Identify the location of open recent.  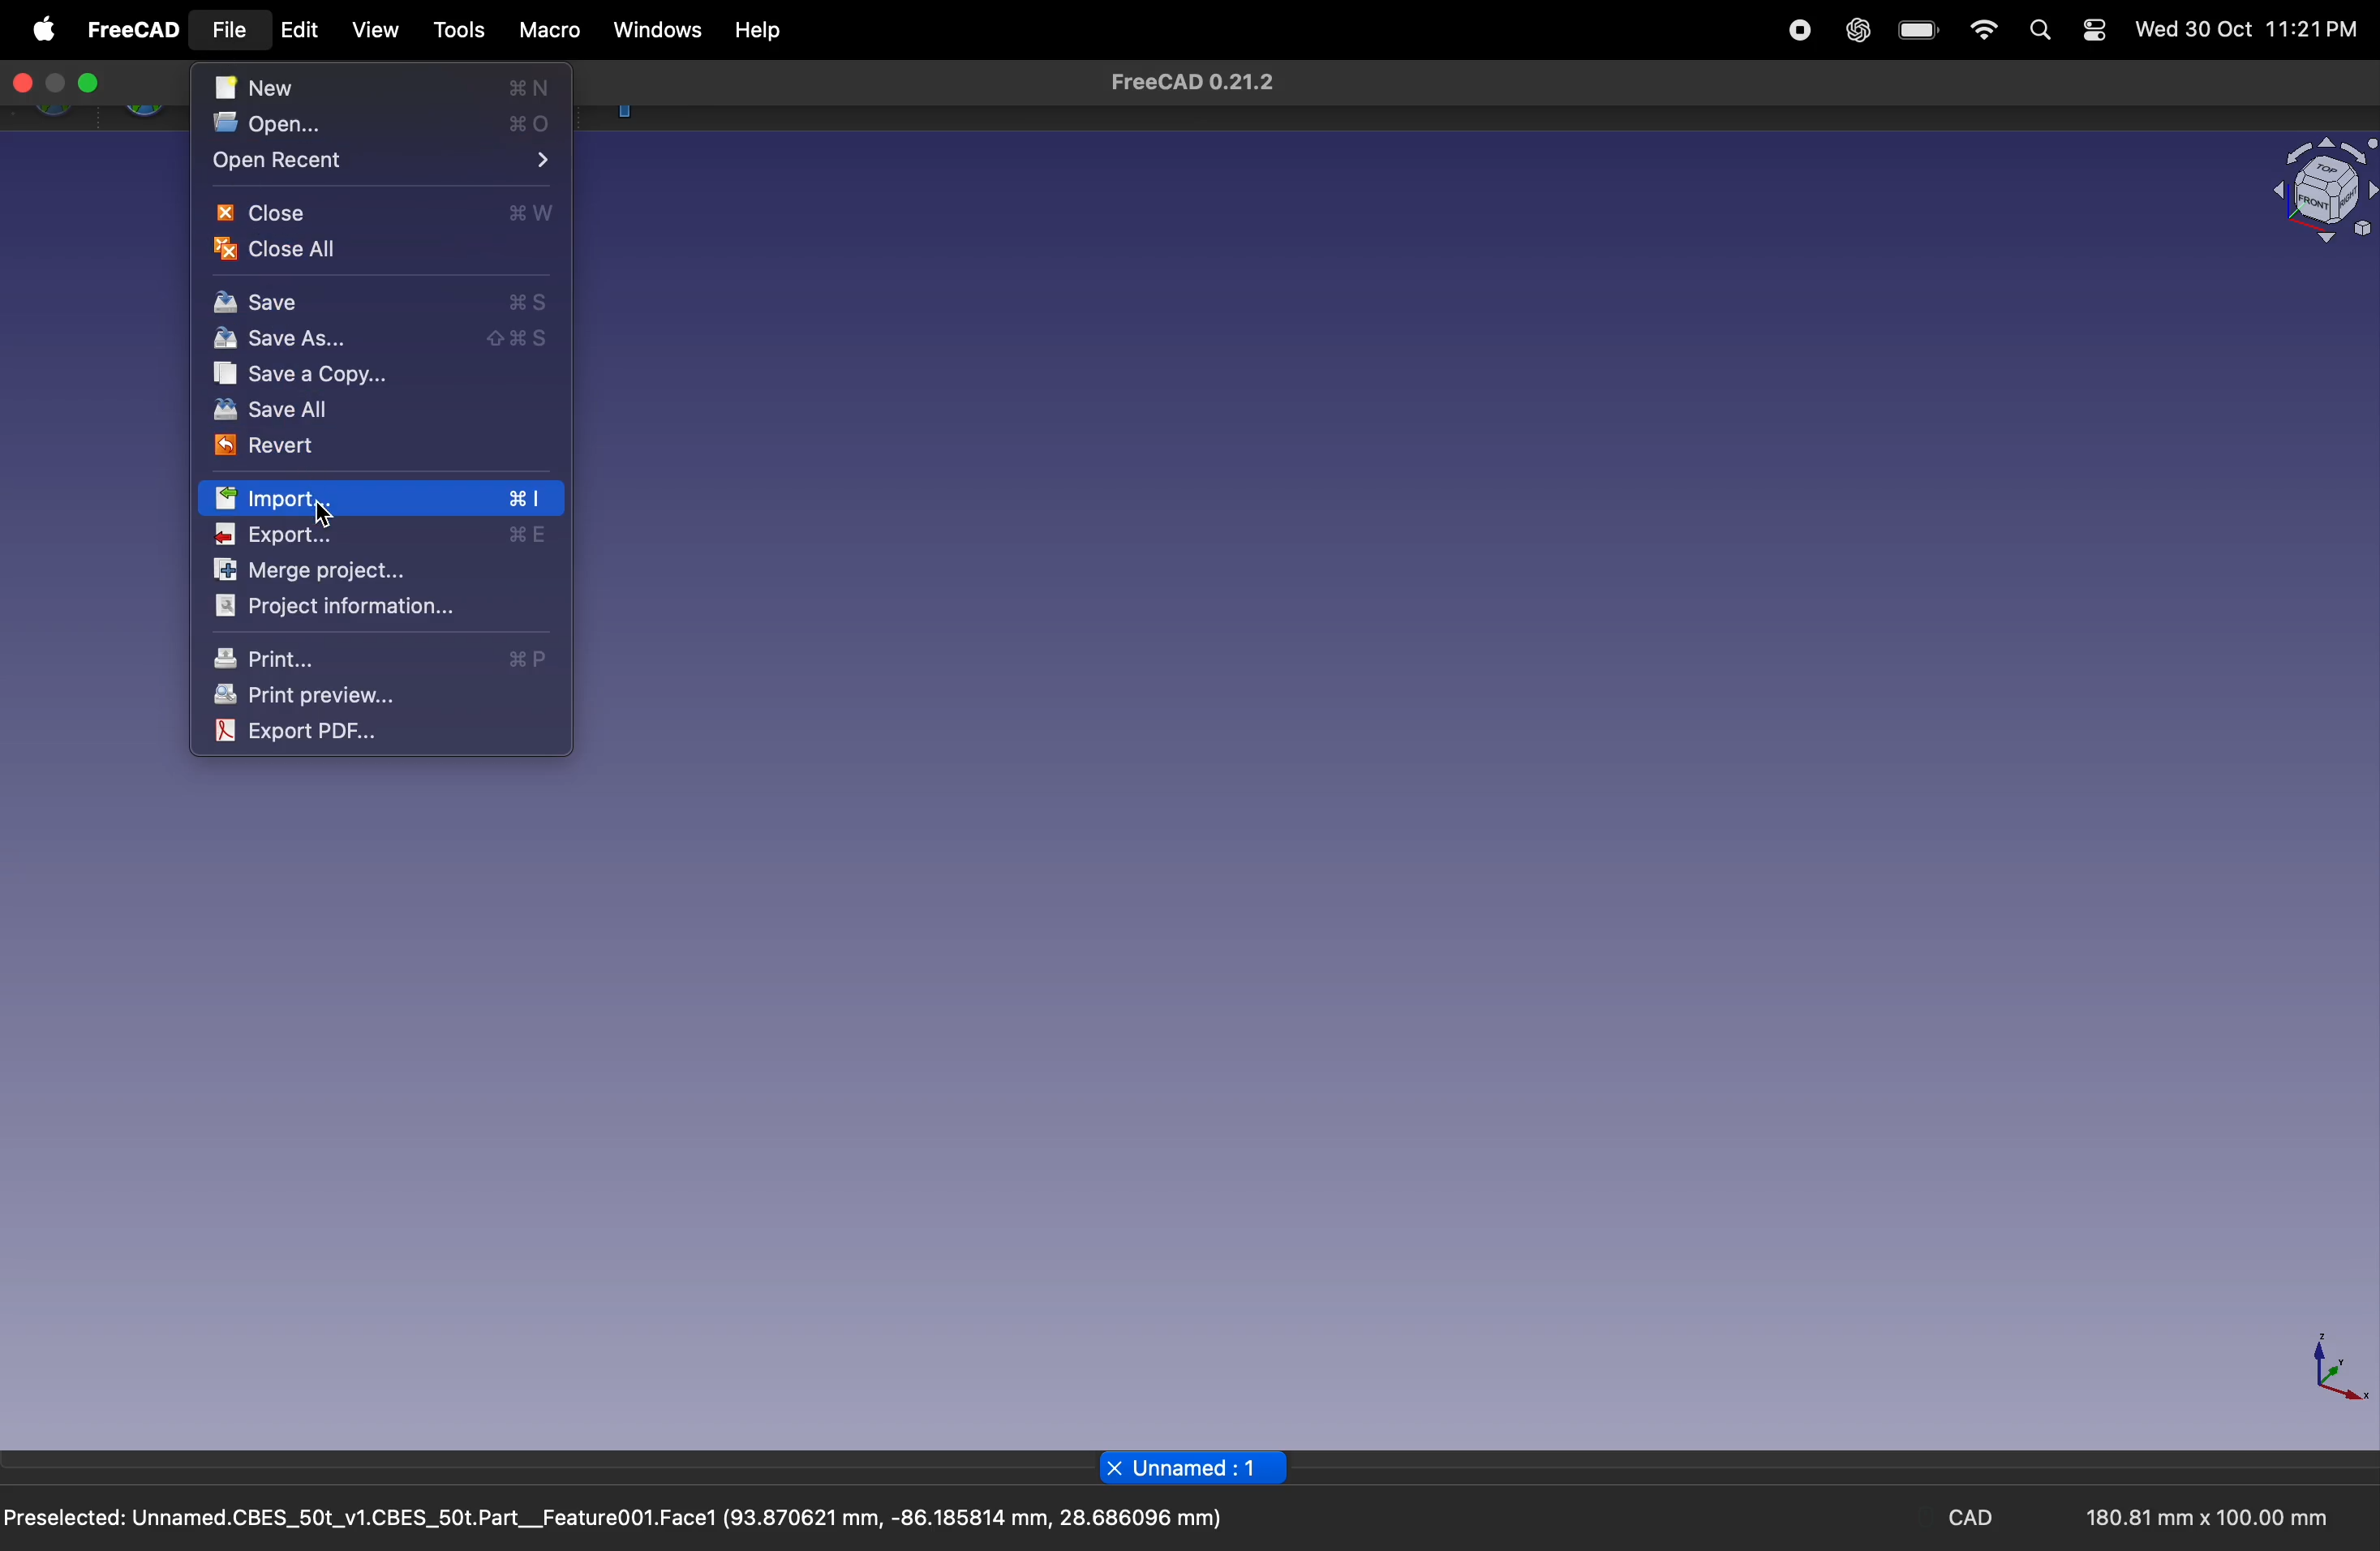
(381, 162).